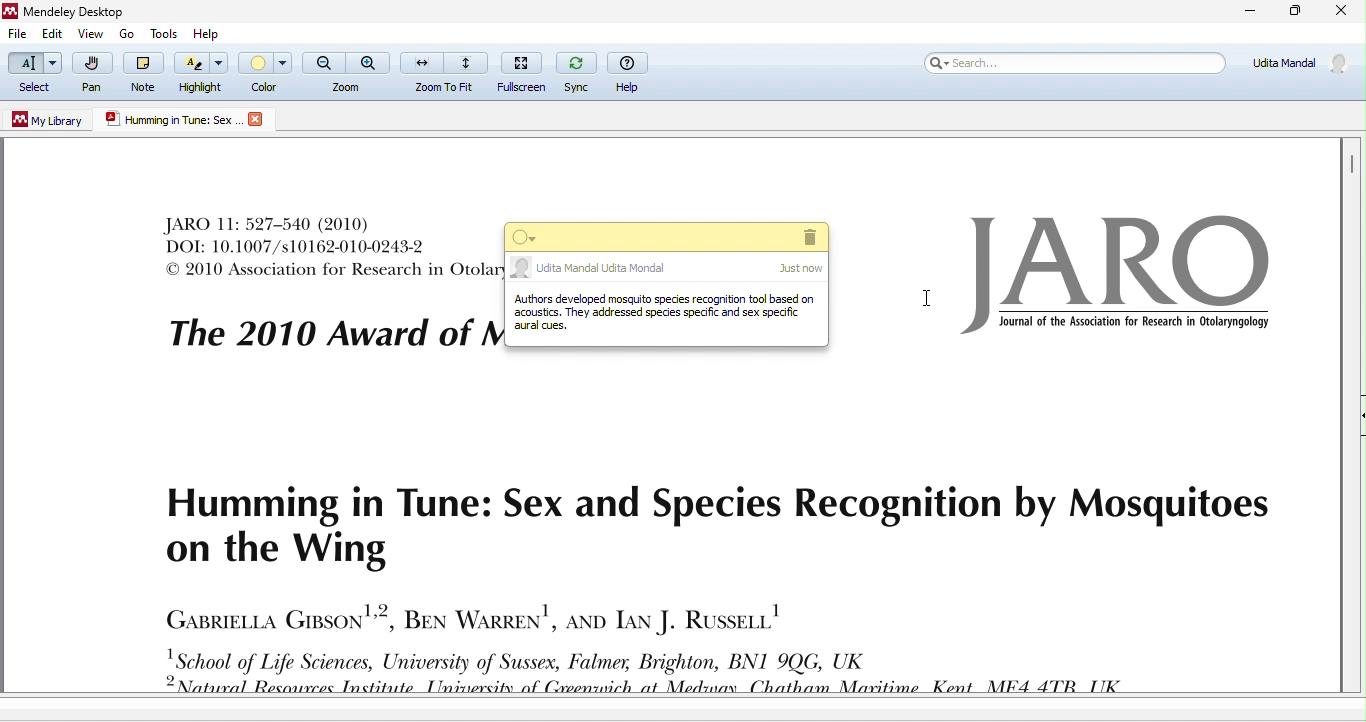 Image resolution: width=1366 pixels, height=722 pixels. Describe the element at coordinates (205, 32) in the screenshot. I see `help` at that location.